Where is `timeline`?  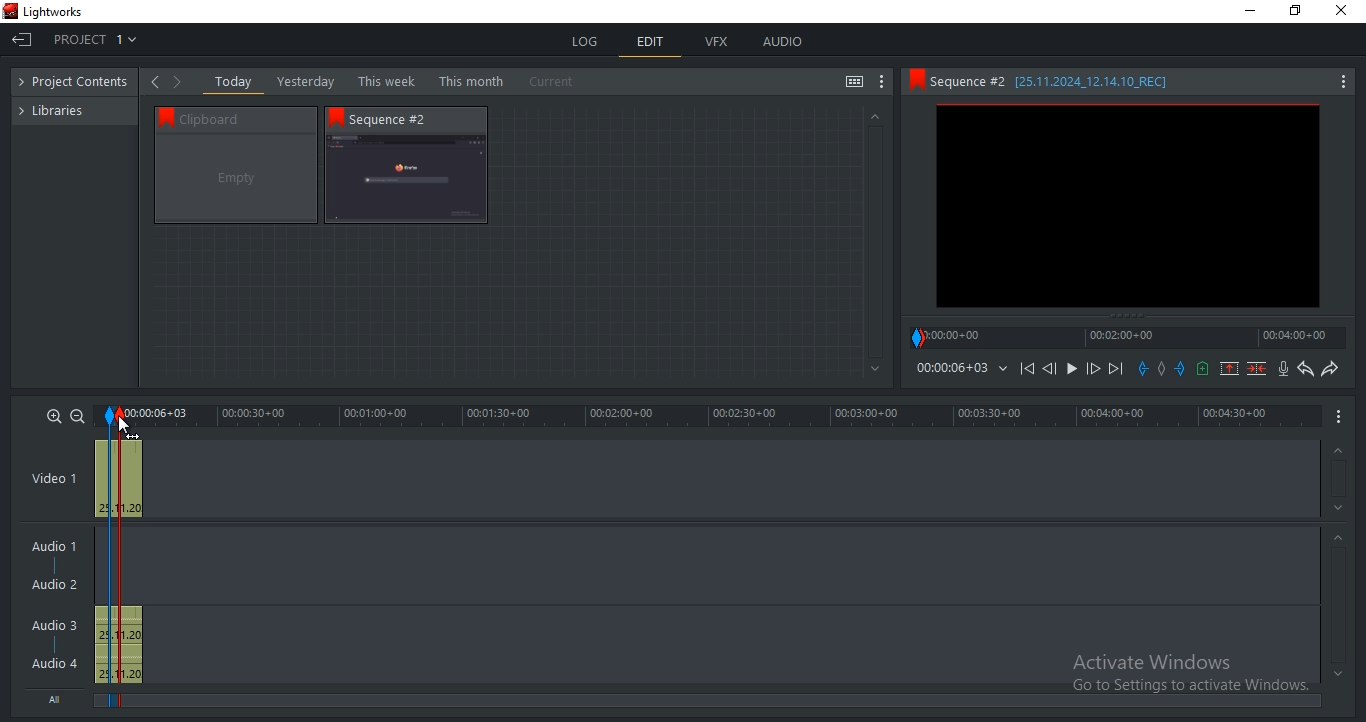 timeline is located at coordinates (710, 416).